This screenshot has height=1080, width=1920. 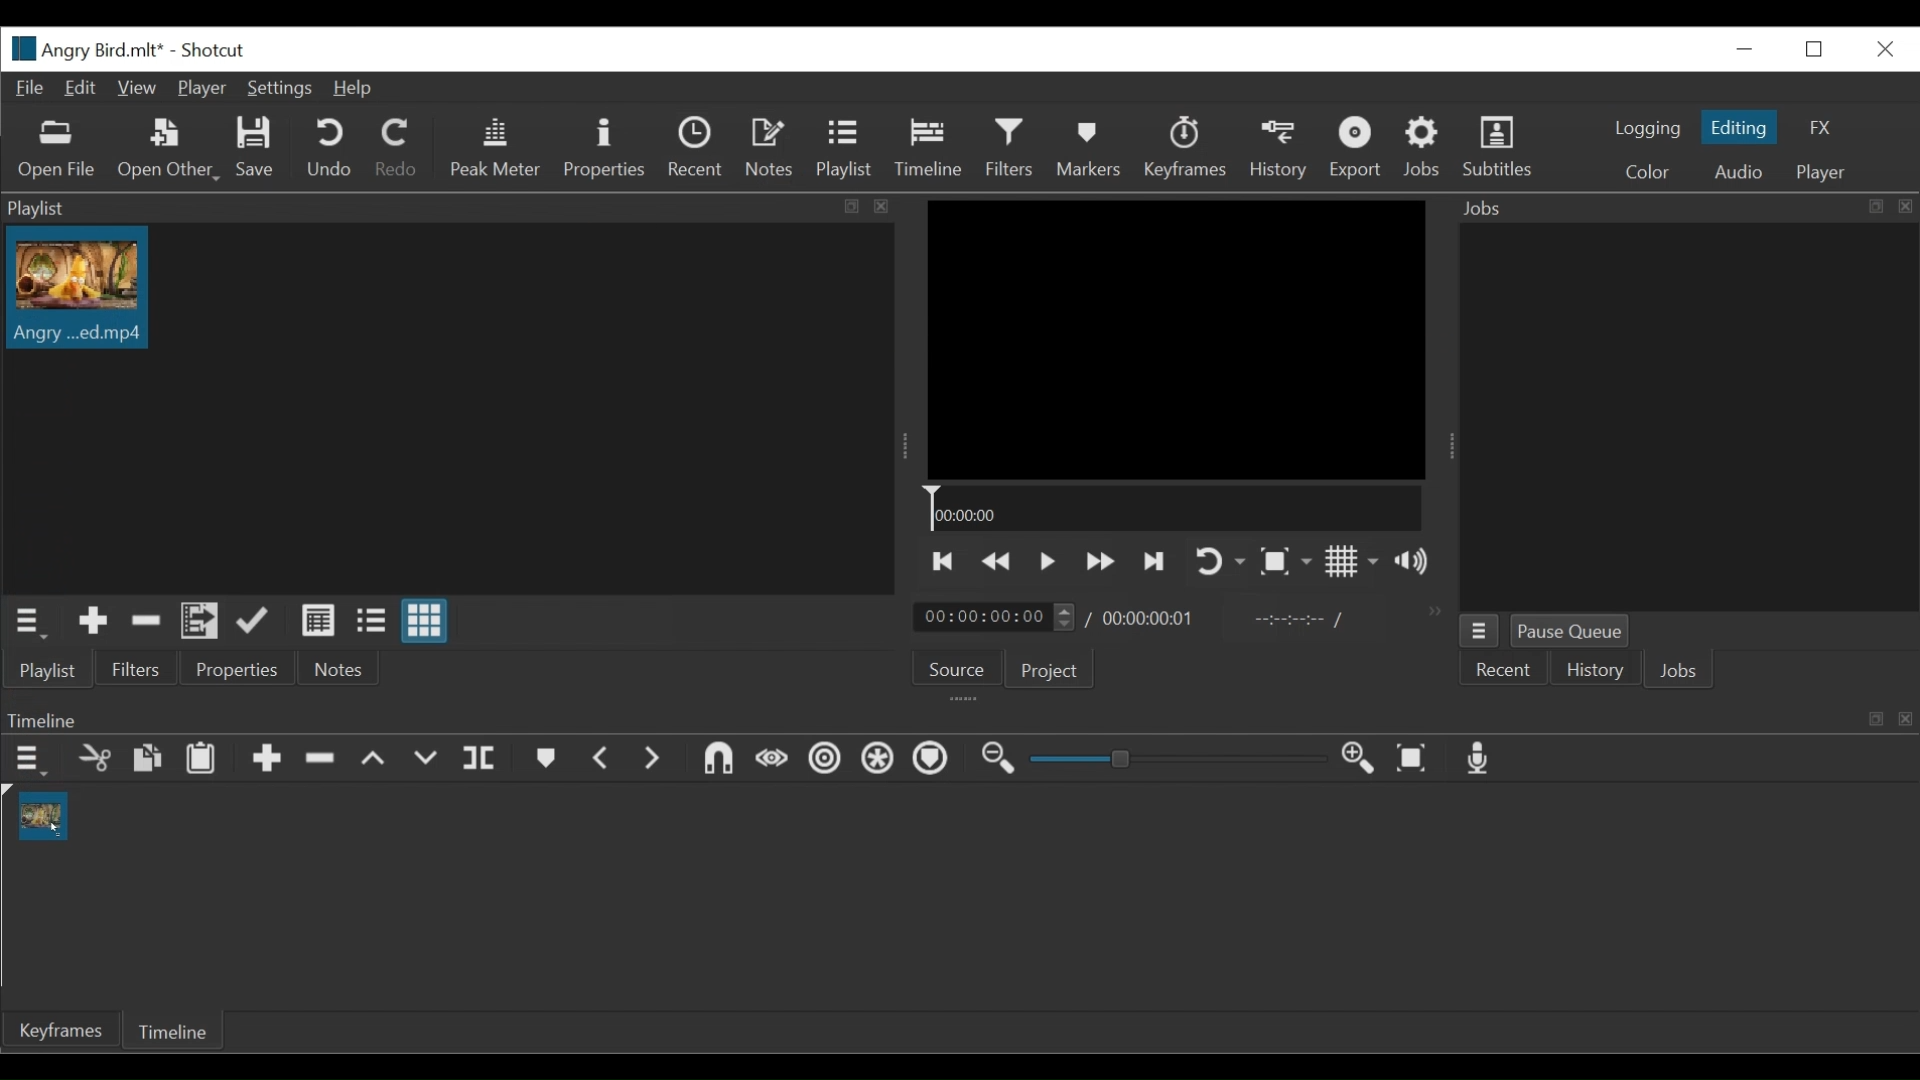 I want to click on Toggle display grid on player, so click(x=1353, y=560).